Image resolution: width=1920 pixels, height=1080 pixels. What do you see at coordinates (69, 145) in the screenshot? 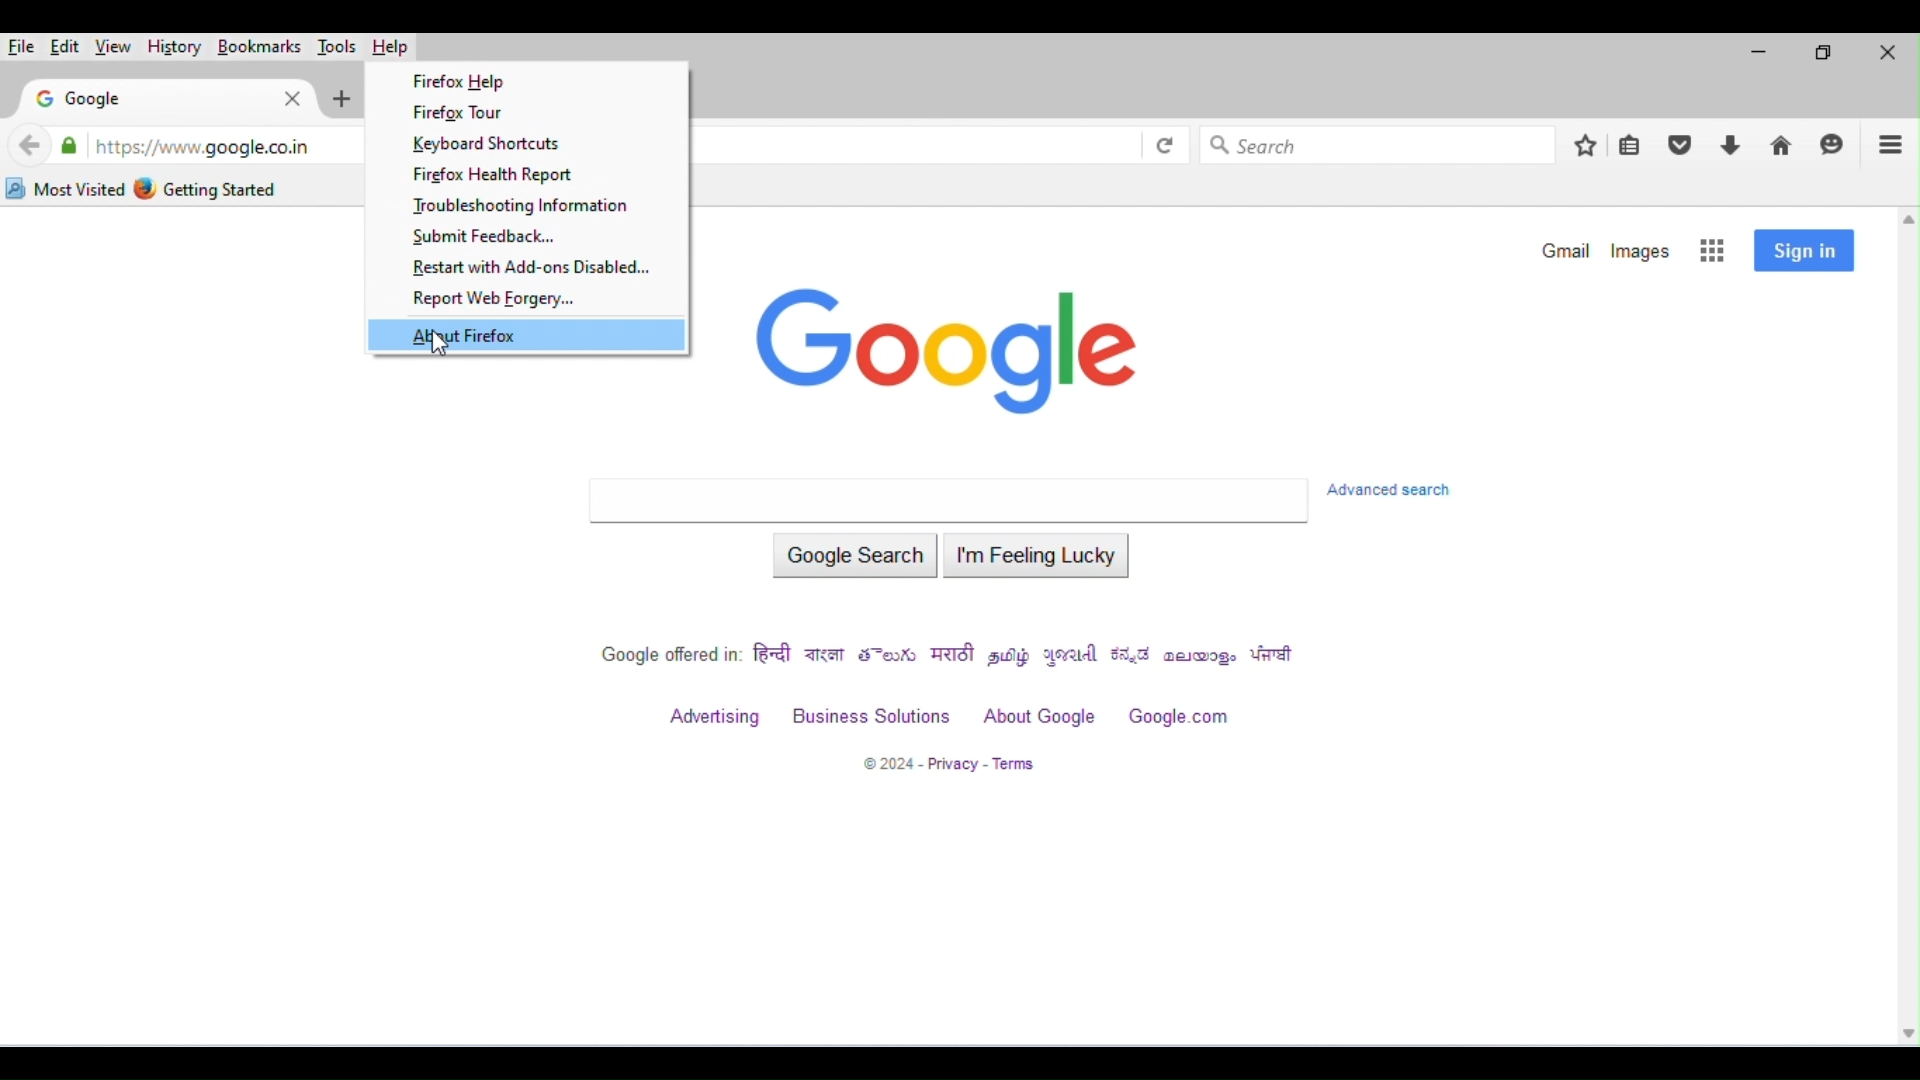
I see `verified by: google trust services` at bounding box center [69, 145].